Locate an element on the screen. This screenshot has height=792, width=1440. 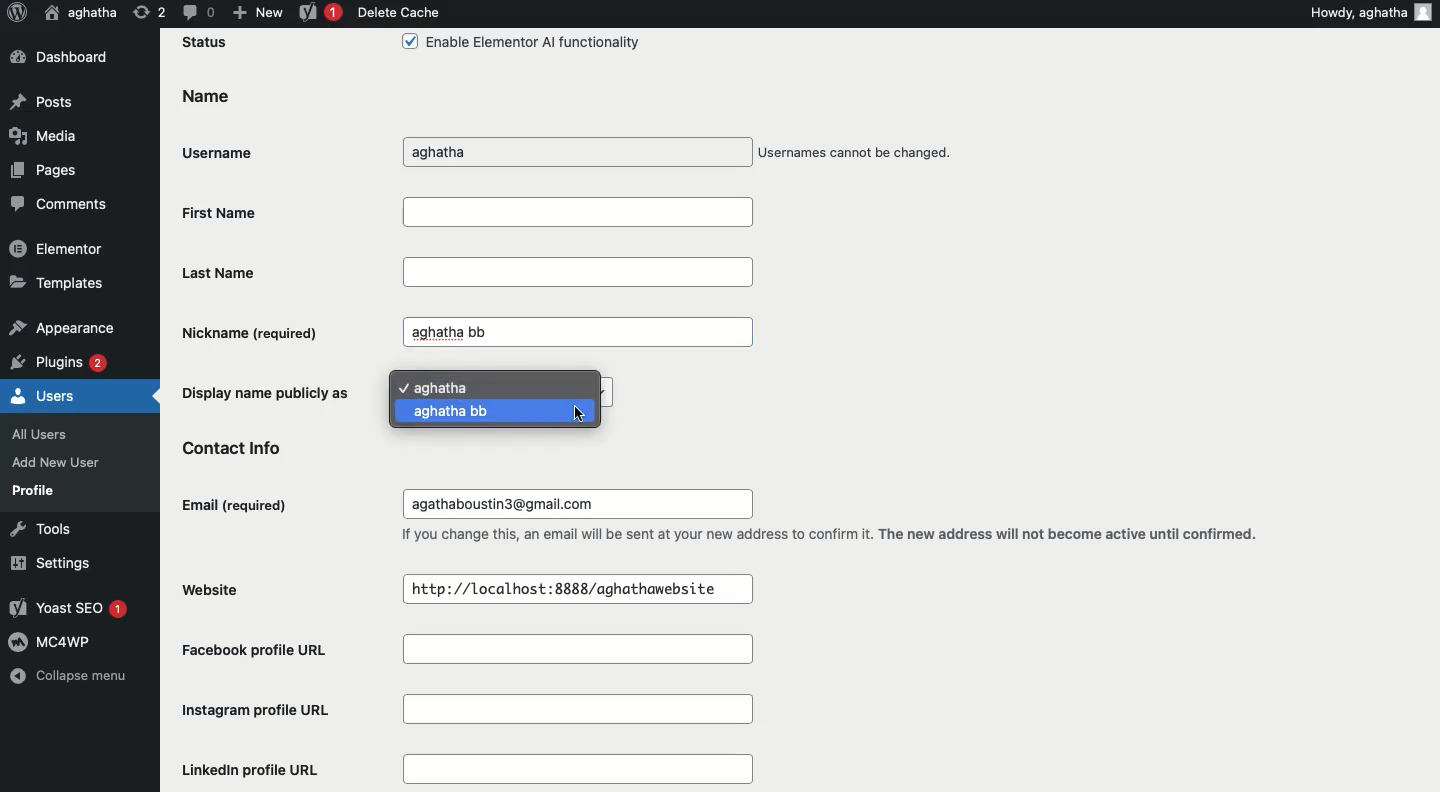
Logo is located at coordinates (16, 13).